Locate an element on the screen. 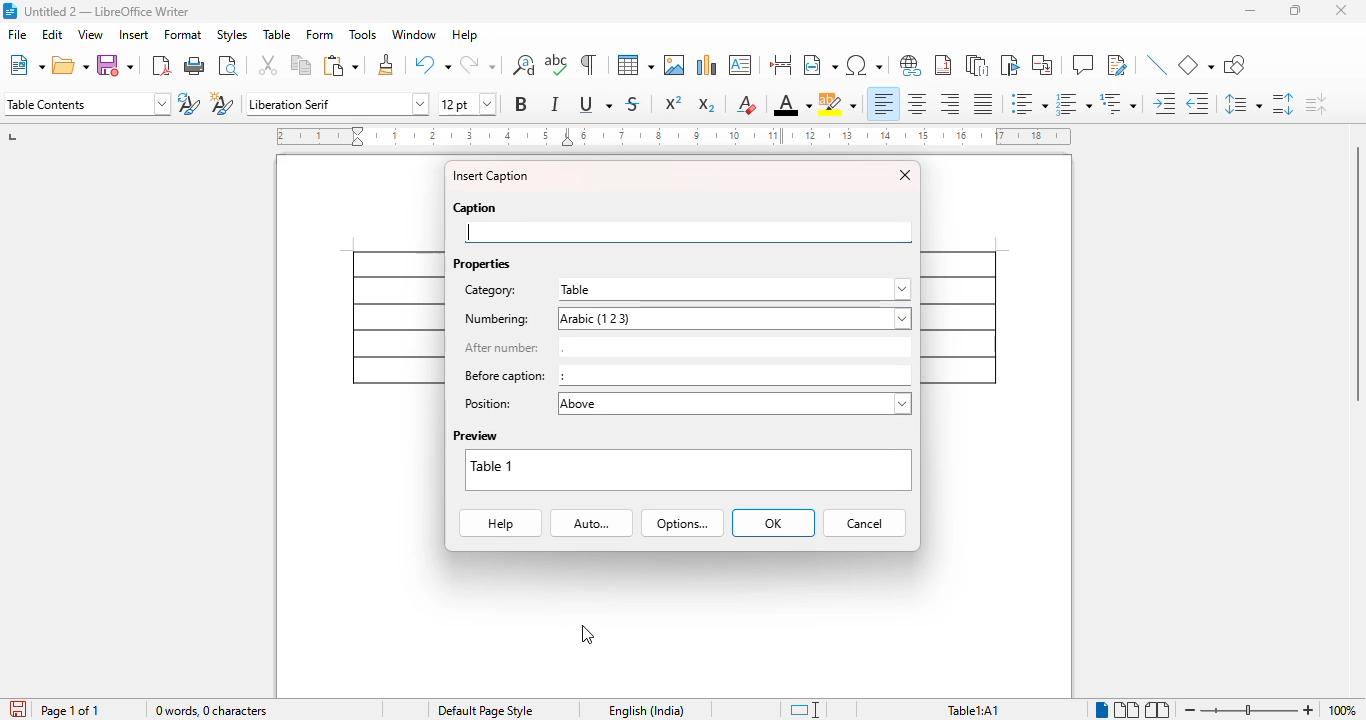 This screenshot has height=720, width=1366. toggle formatting marks  is located at coordinates (588, 64).